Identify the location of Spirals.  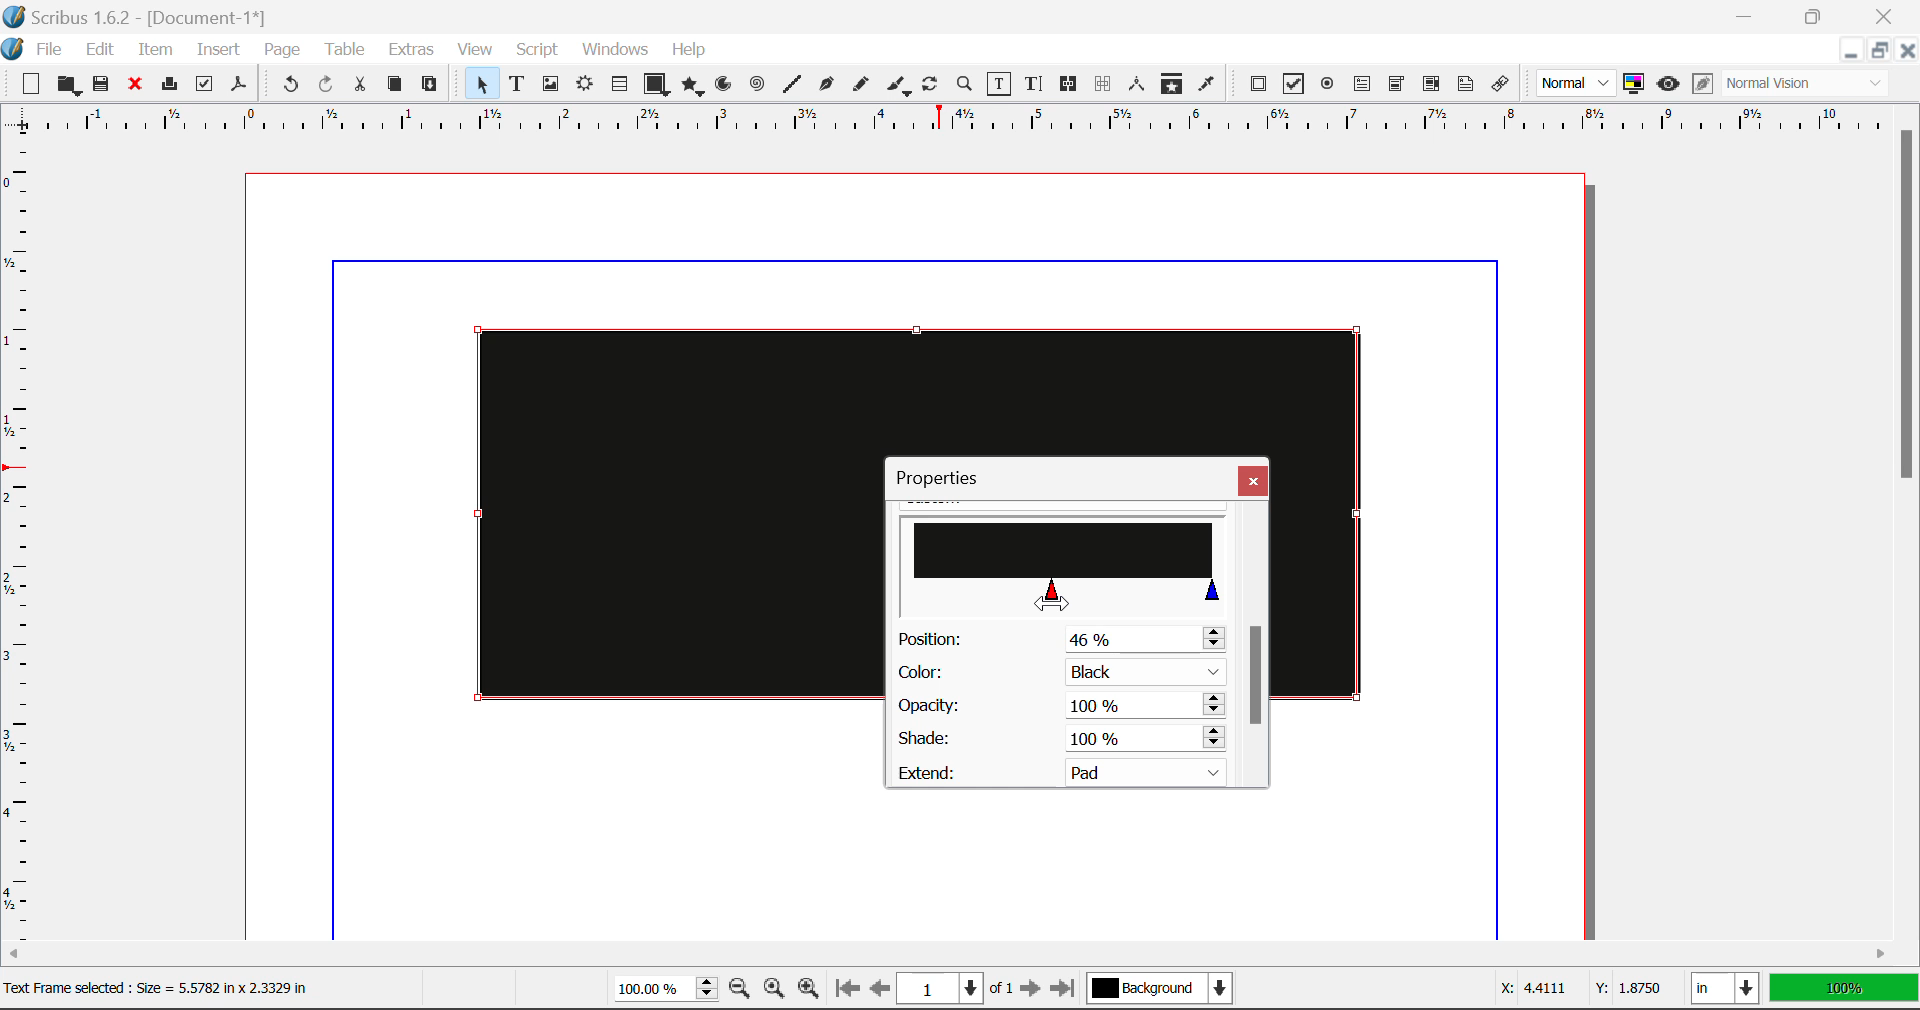
(756, 86).